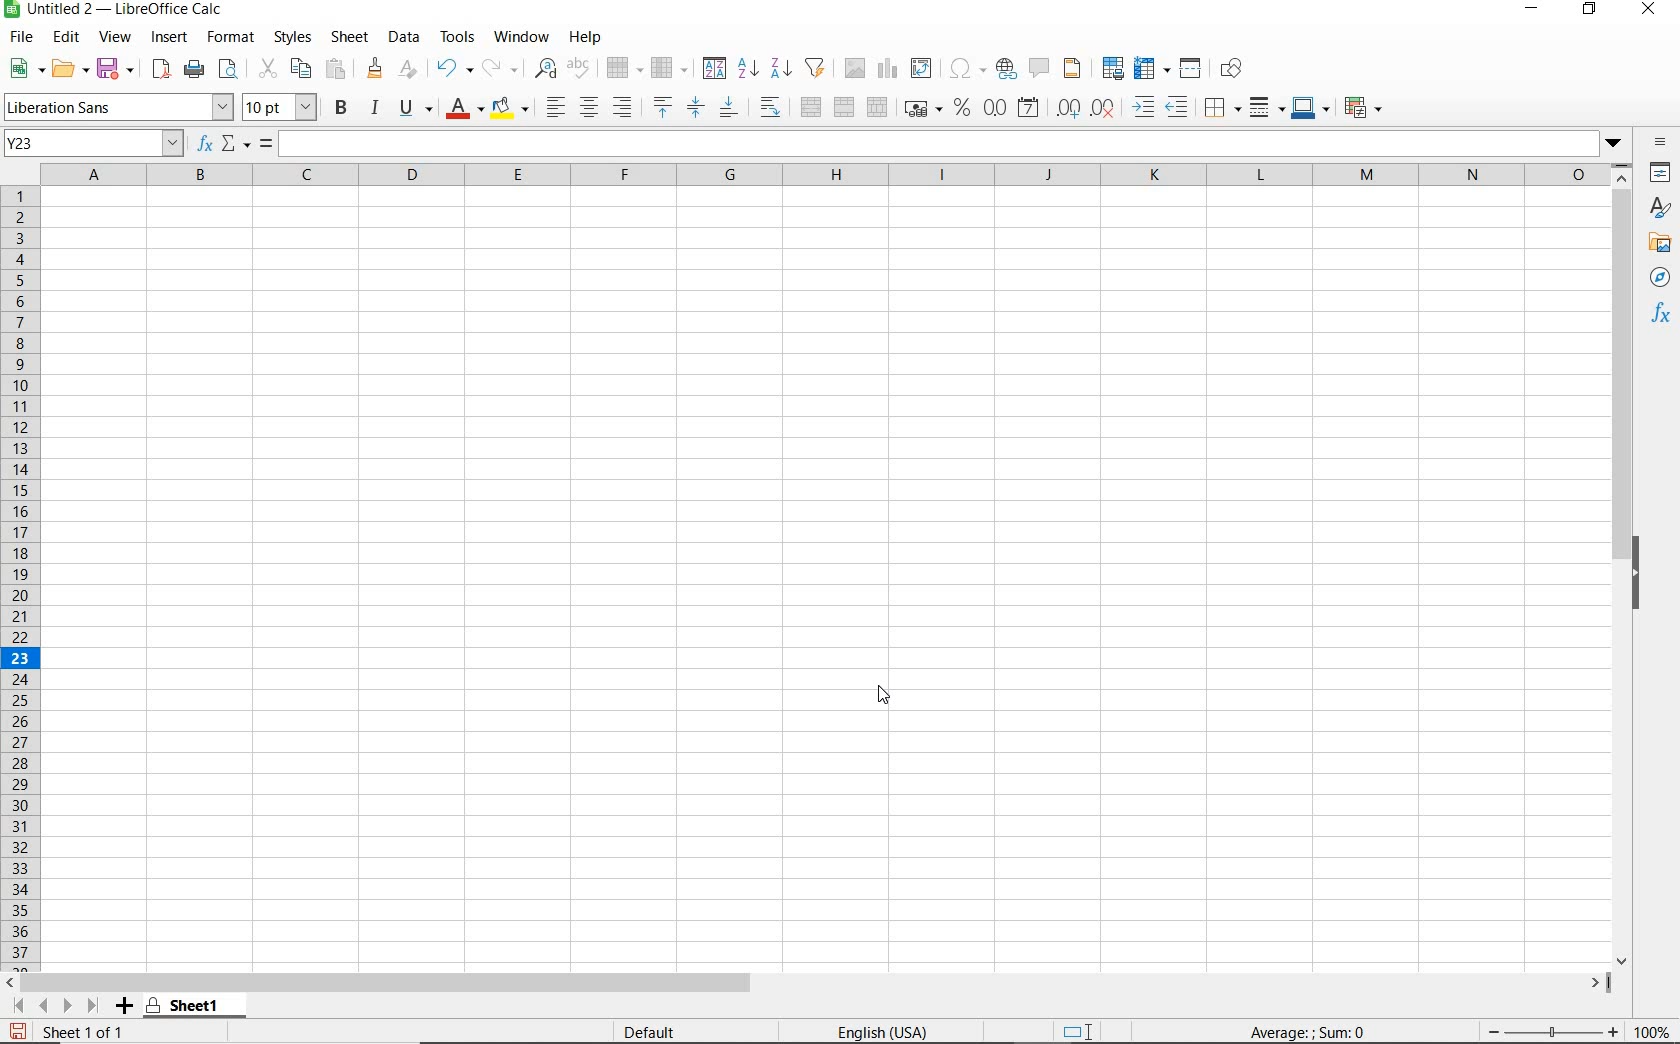 Image resolution: width=1680 pixels, height=1044 pixels. Describe the element at coordinates (921, 68) in the screenshot. I see `INSERT OR EDIT PIVOT TABLE` at that location.